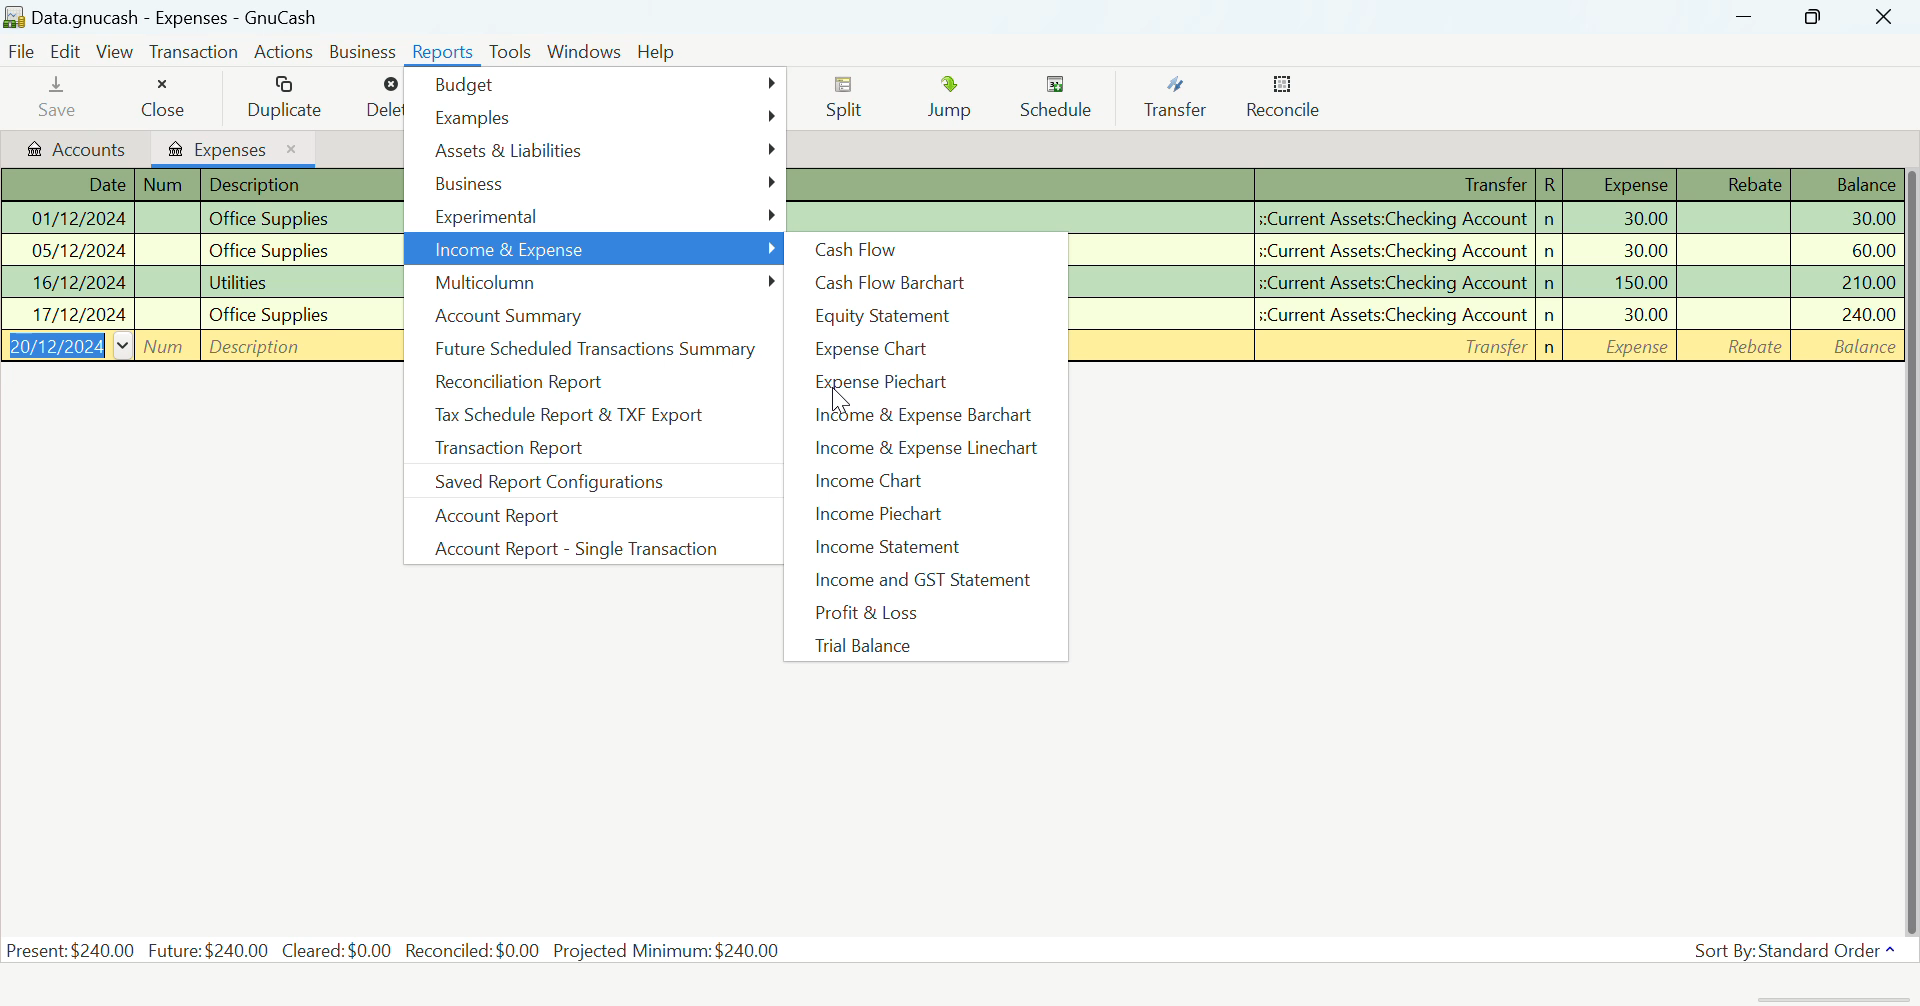 This screenshot has width=1920, height=1006. Describe the element at coordinates (115, 51) in the screenshot. I see `View` at that location.